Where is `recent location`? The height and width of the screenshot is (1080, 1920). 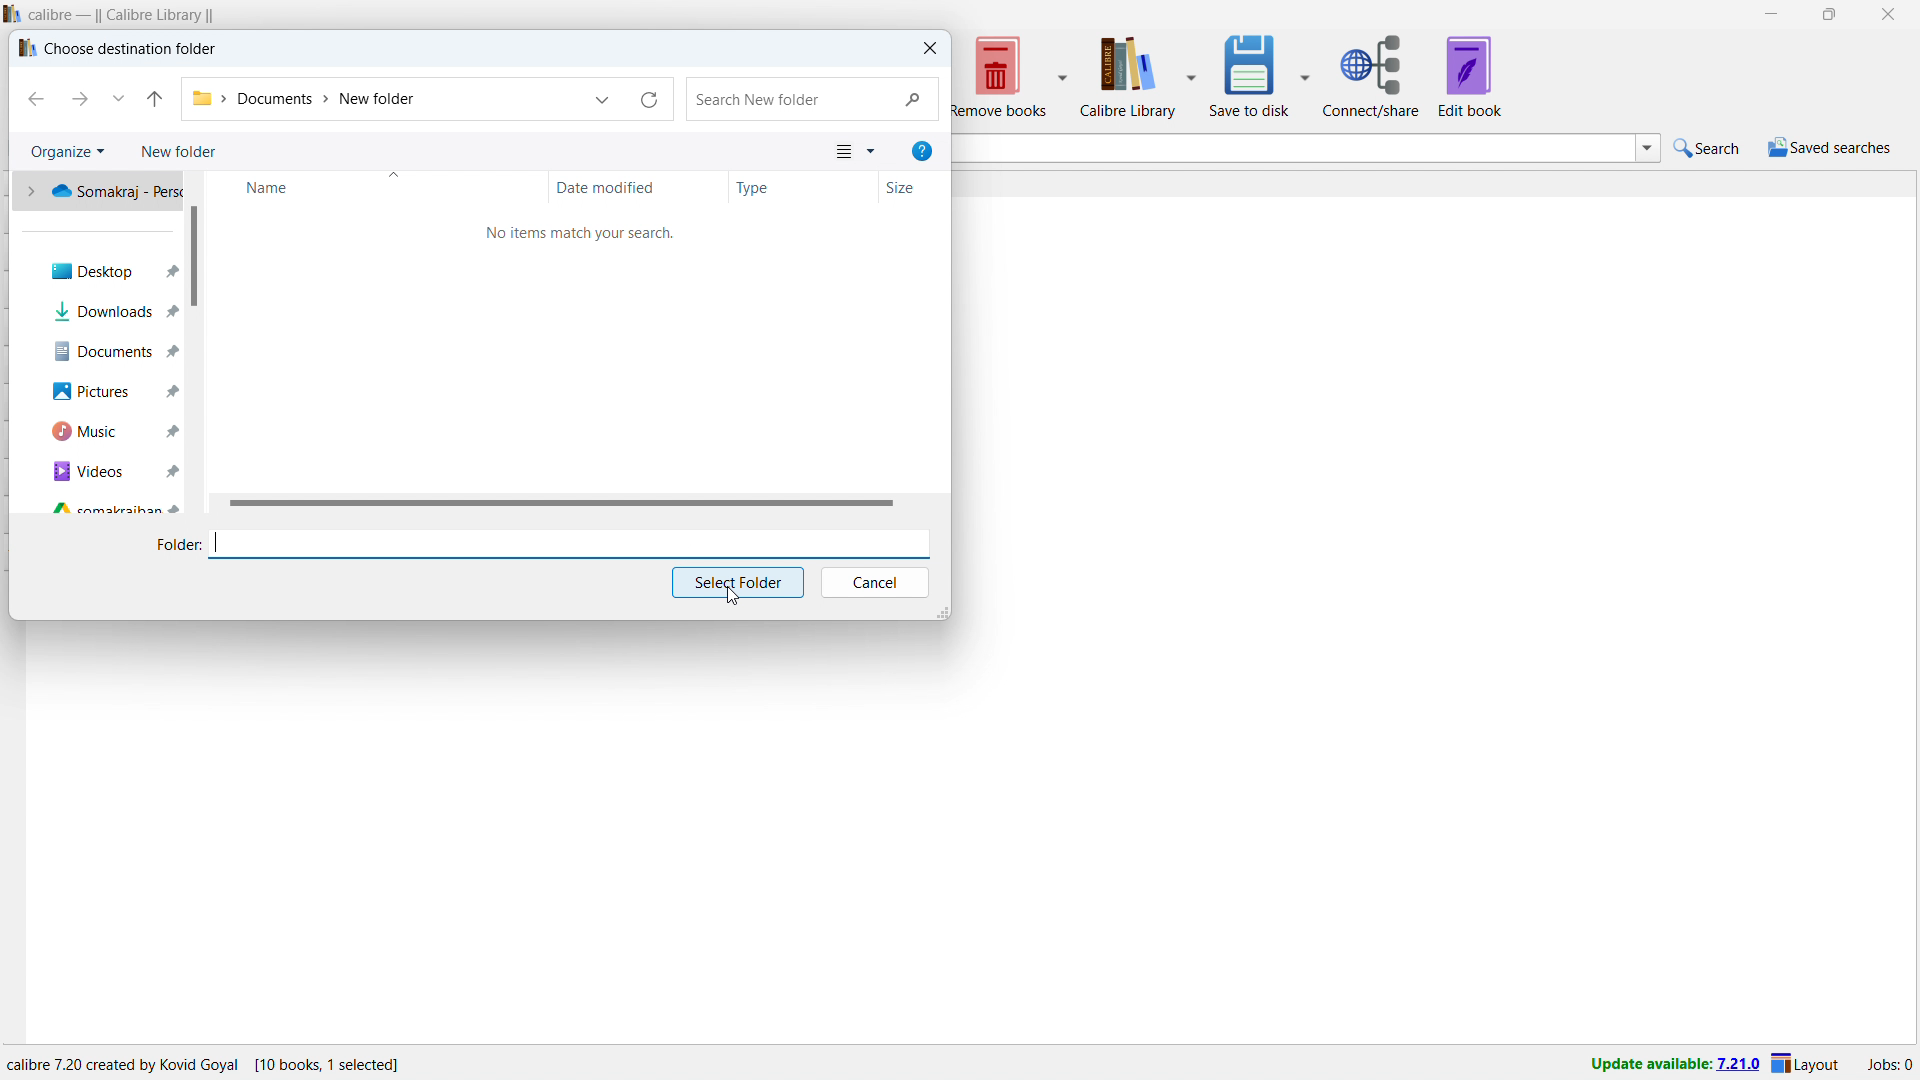
recent location is located at coordinates (119, 98).